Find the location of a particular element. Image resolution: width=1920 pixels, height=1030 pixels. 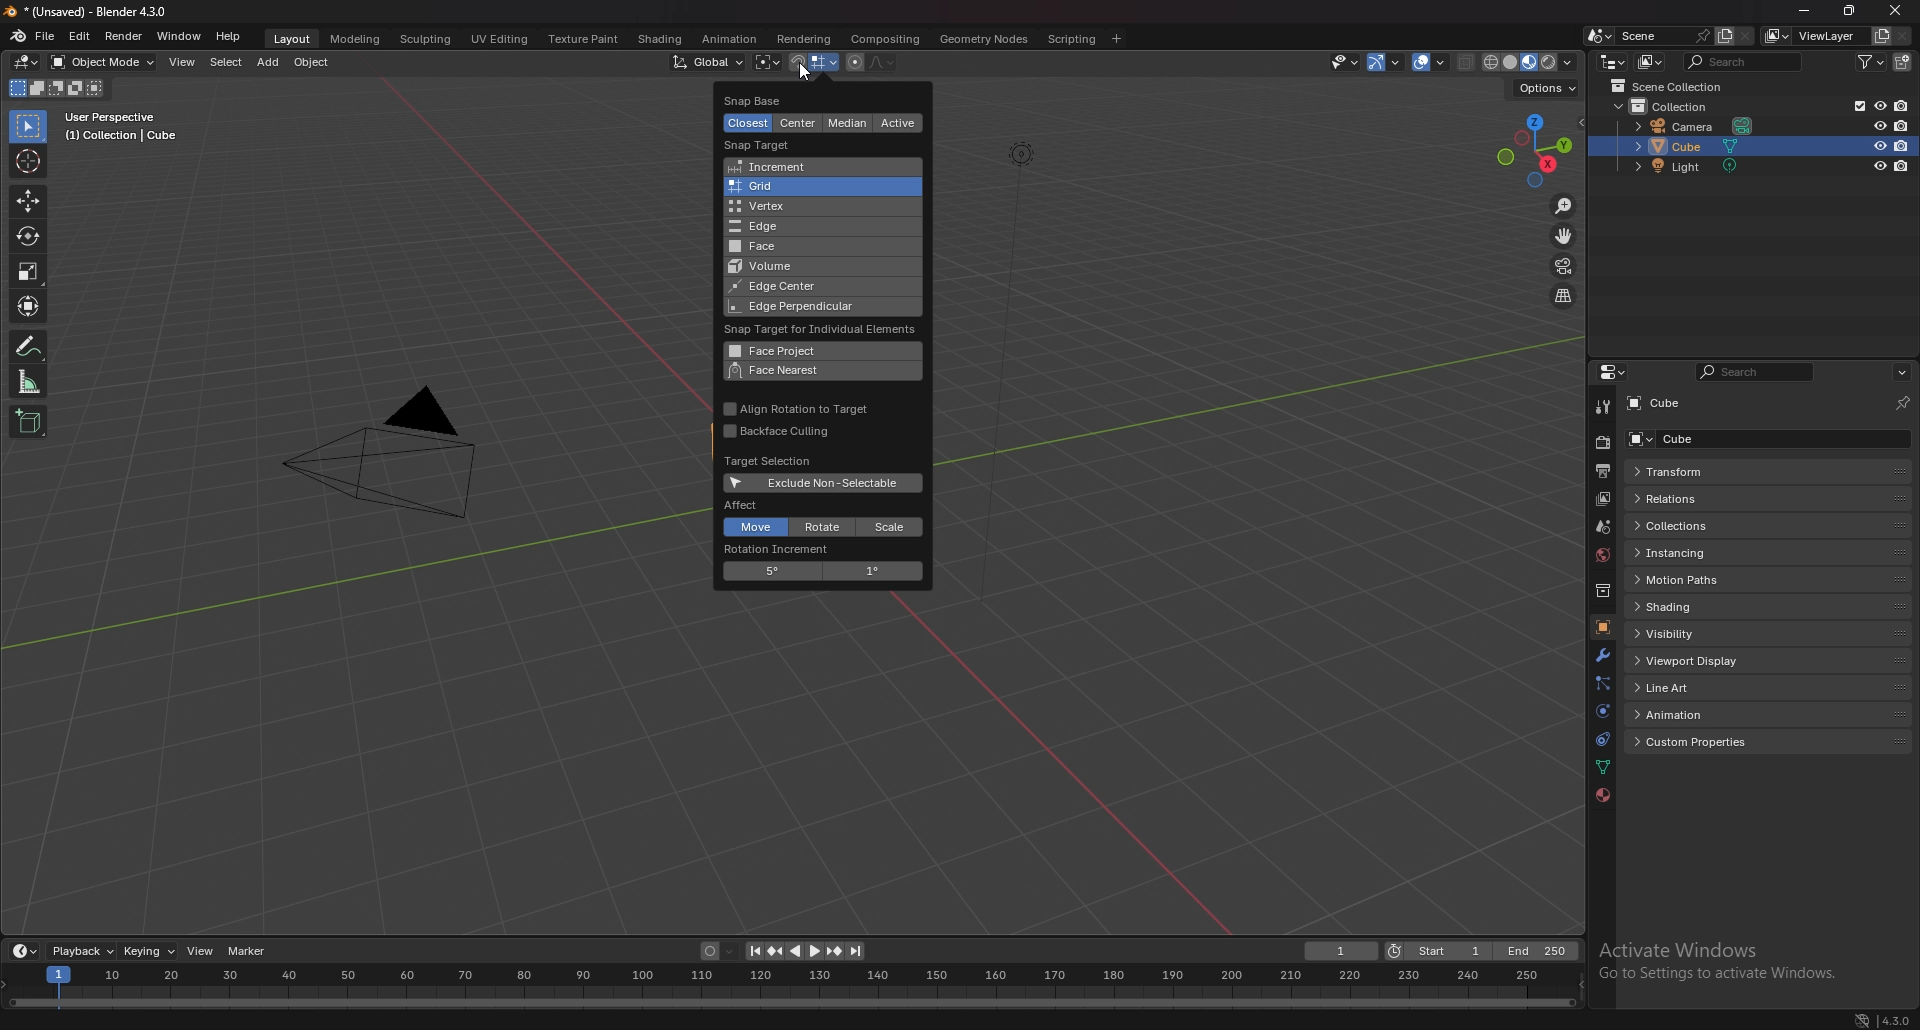

scale is located at coordinates (29, 271).